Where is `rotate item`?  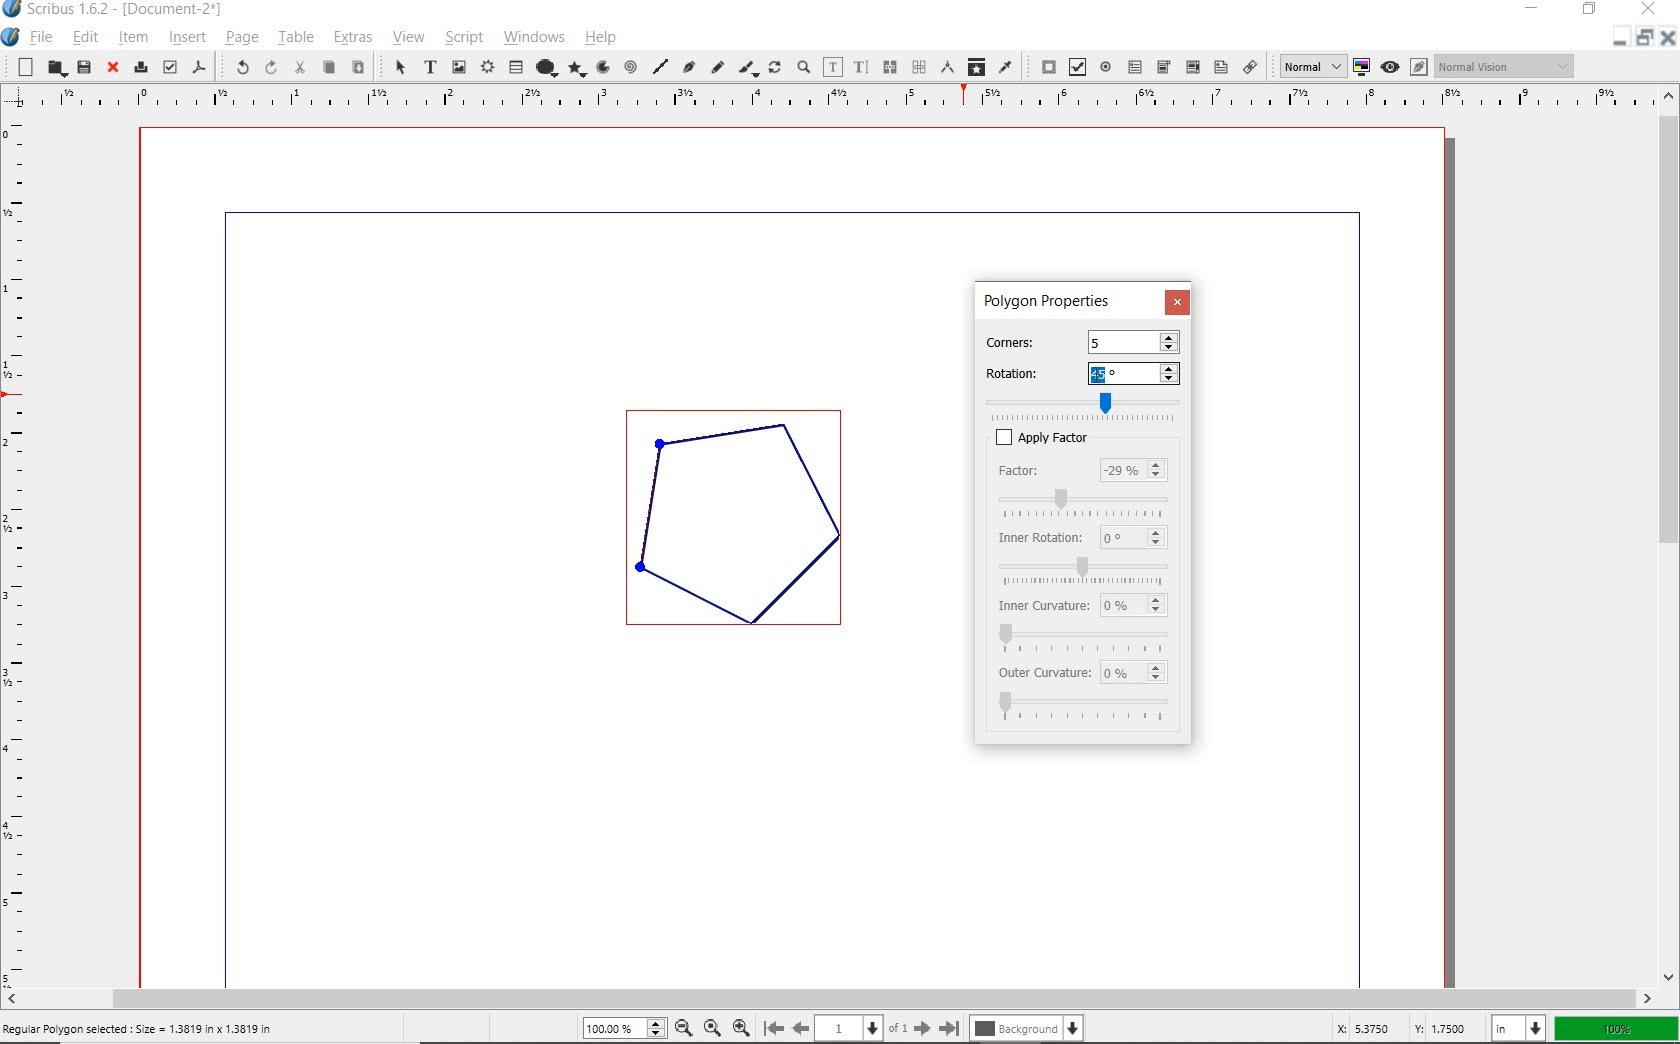 rotate item is located at coordinates (776, 68).